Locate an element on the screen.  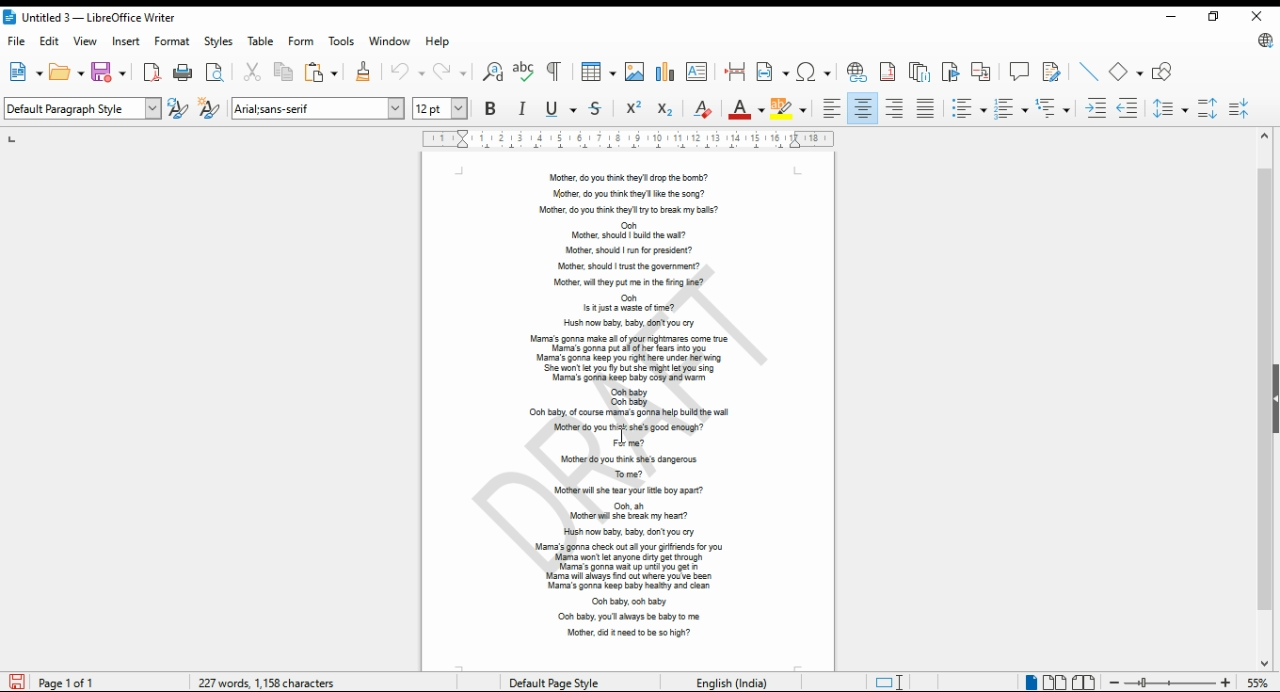
window is located at coordinates (390, 41).